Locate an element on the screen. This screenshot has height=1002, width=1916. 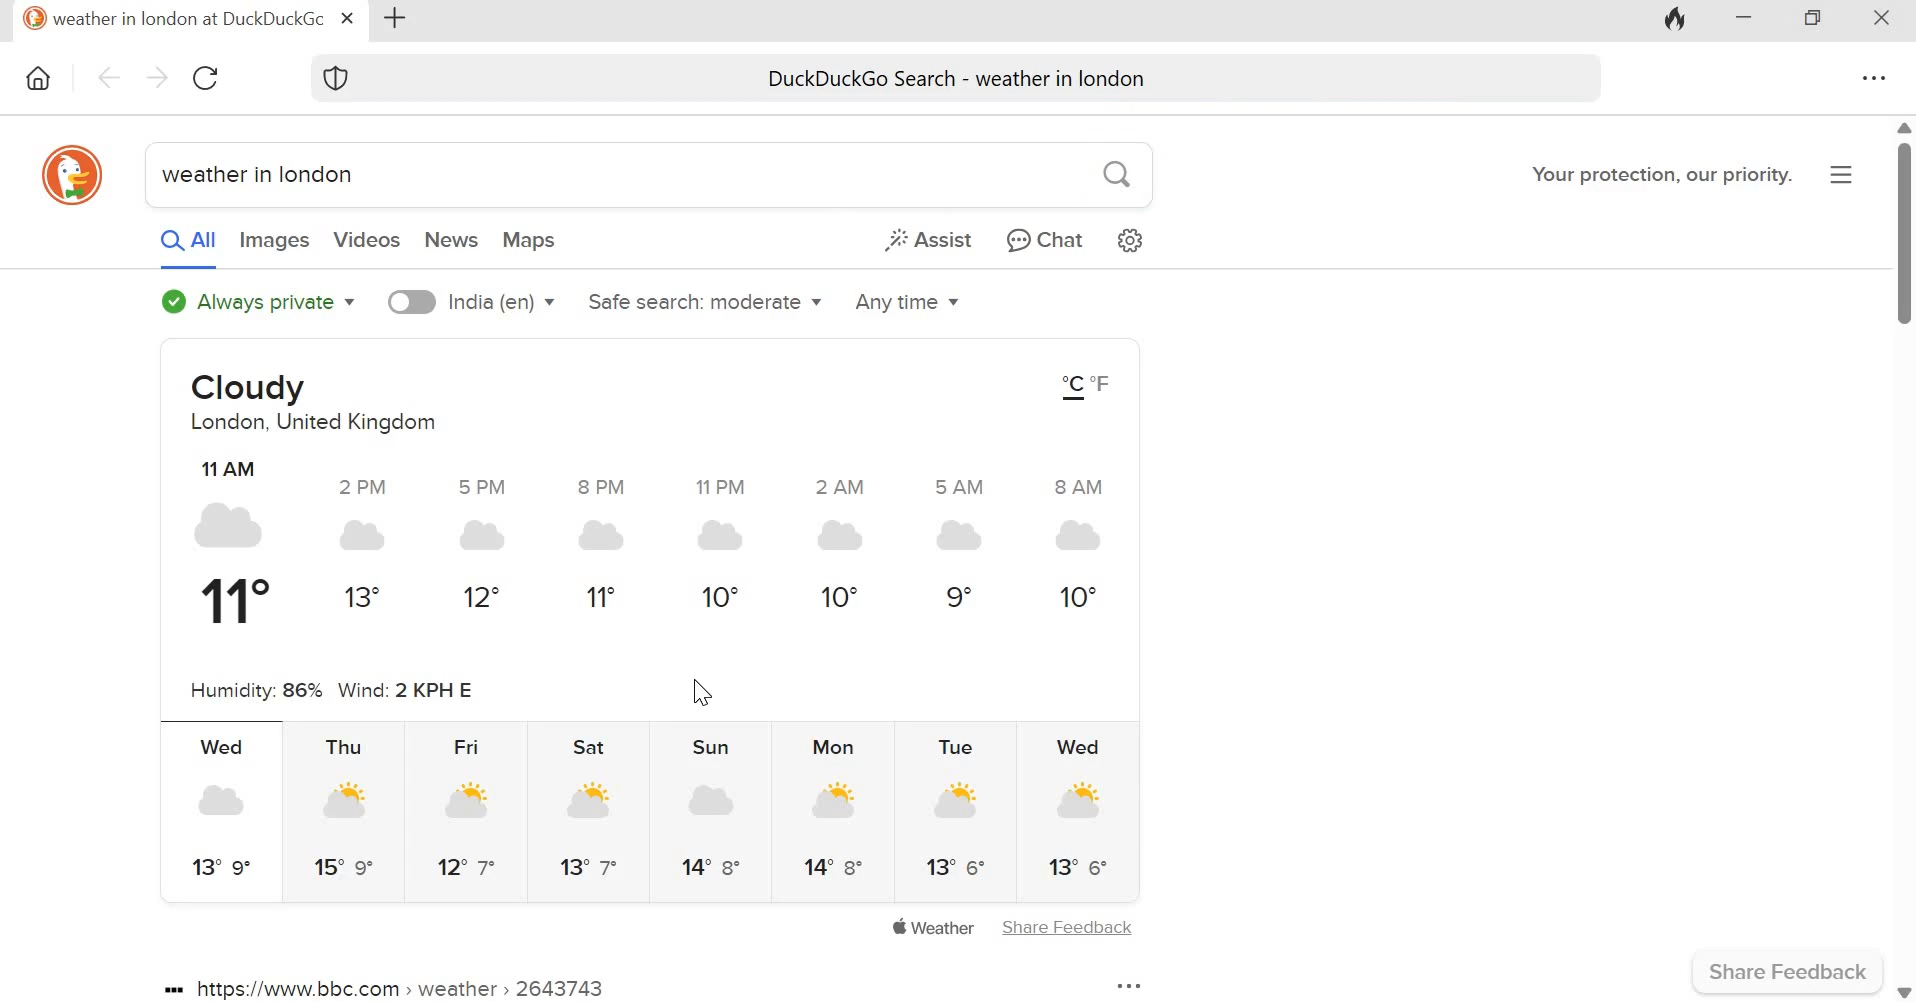
Indicates cloudy is located at coordinates (1079, 536).